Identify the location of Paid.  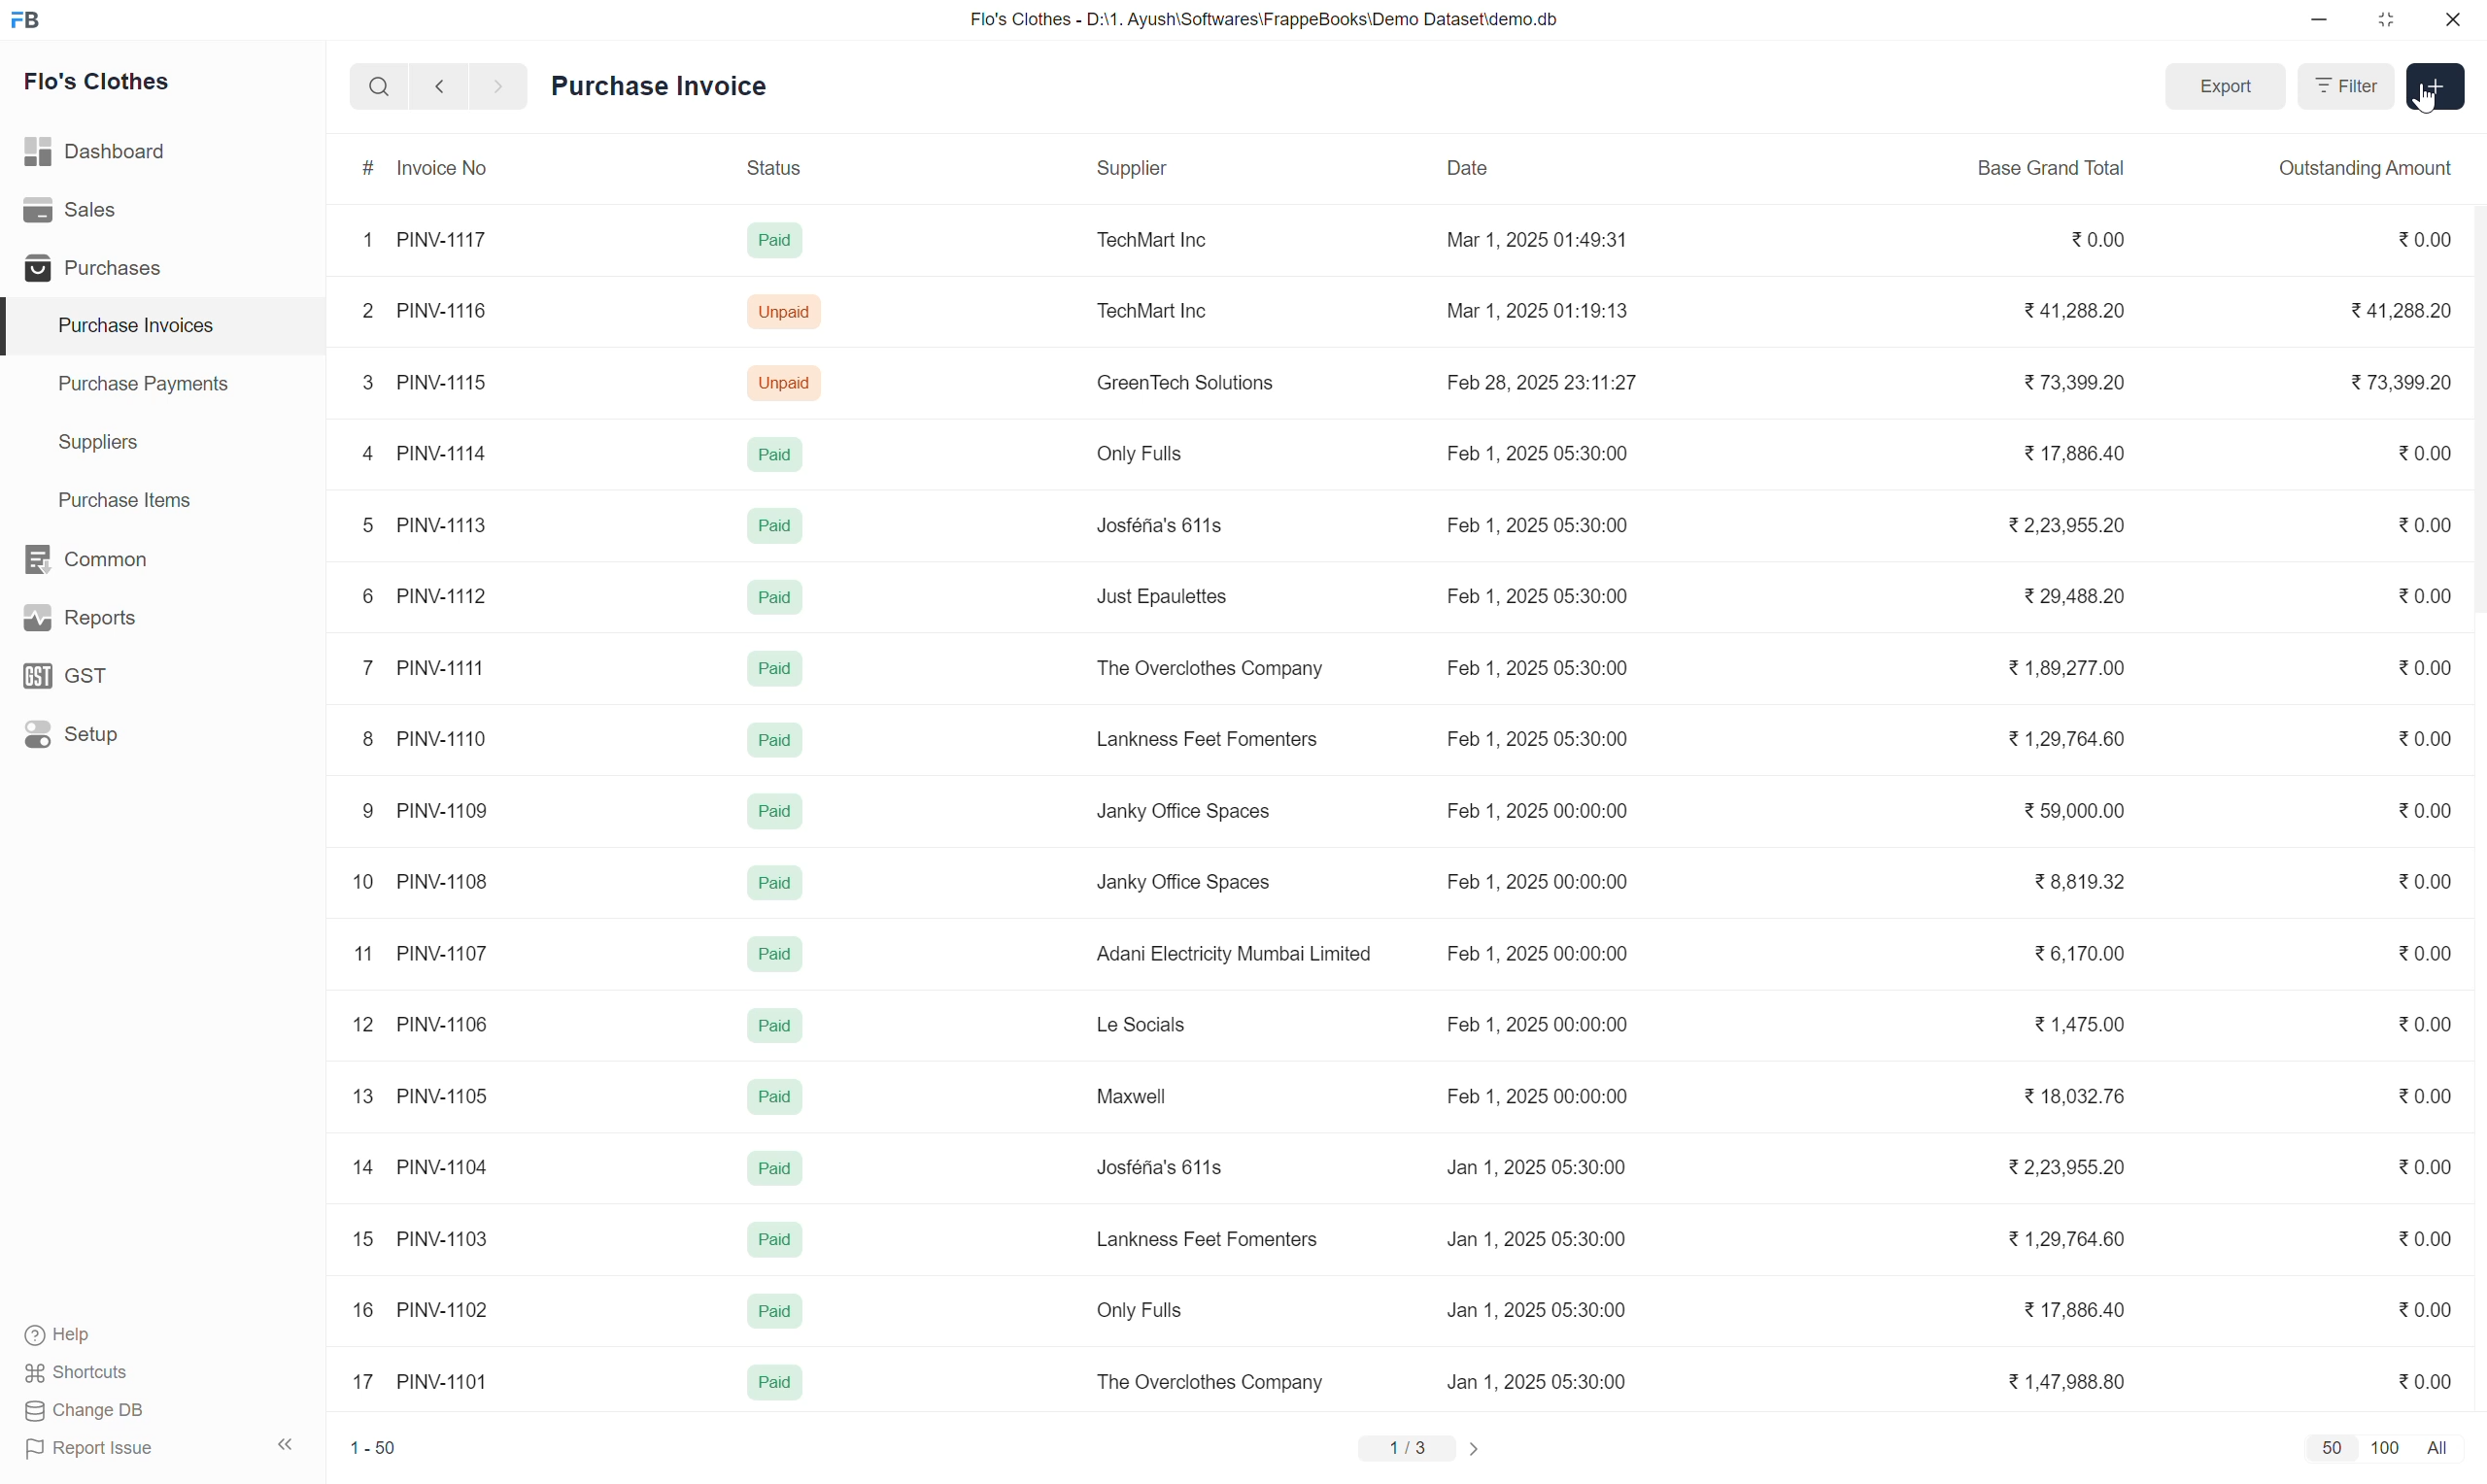
(773, 1311).